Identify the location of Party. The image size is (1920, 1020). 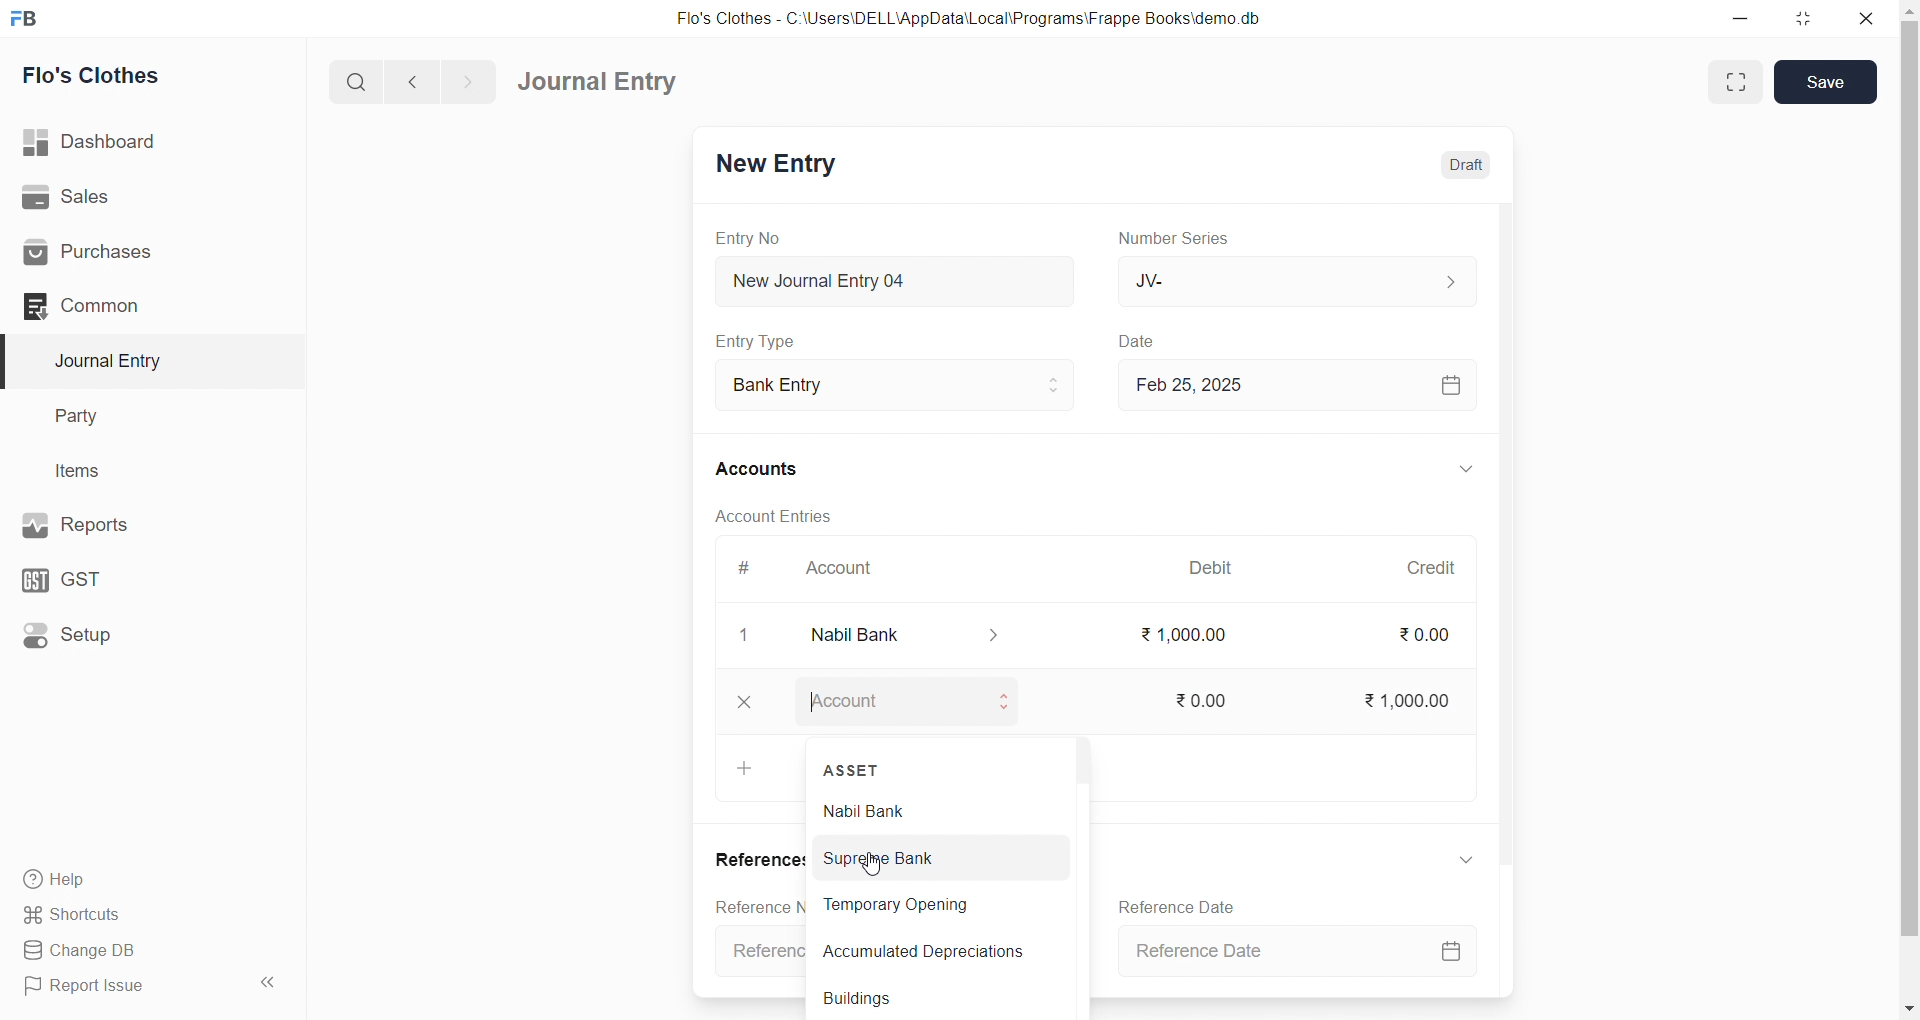
(140, 417).